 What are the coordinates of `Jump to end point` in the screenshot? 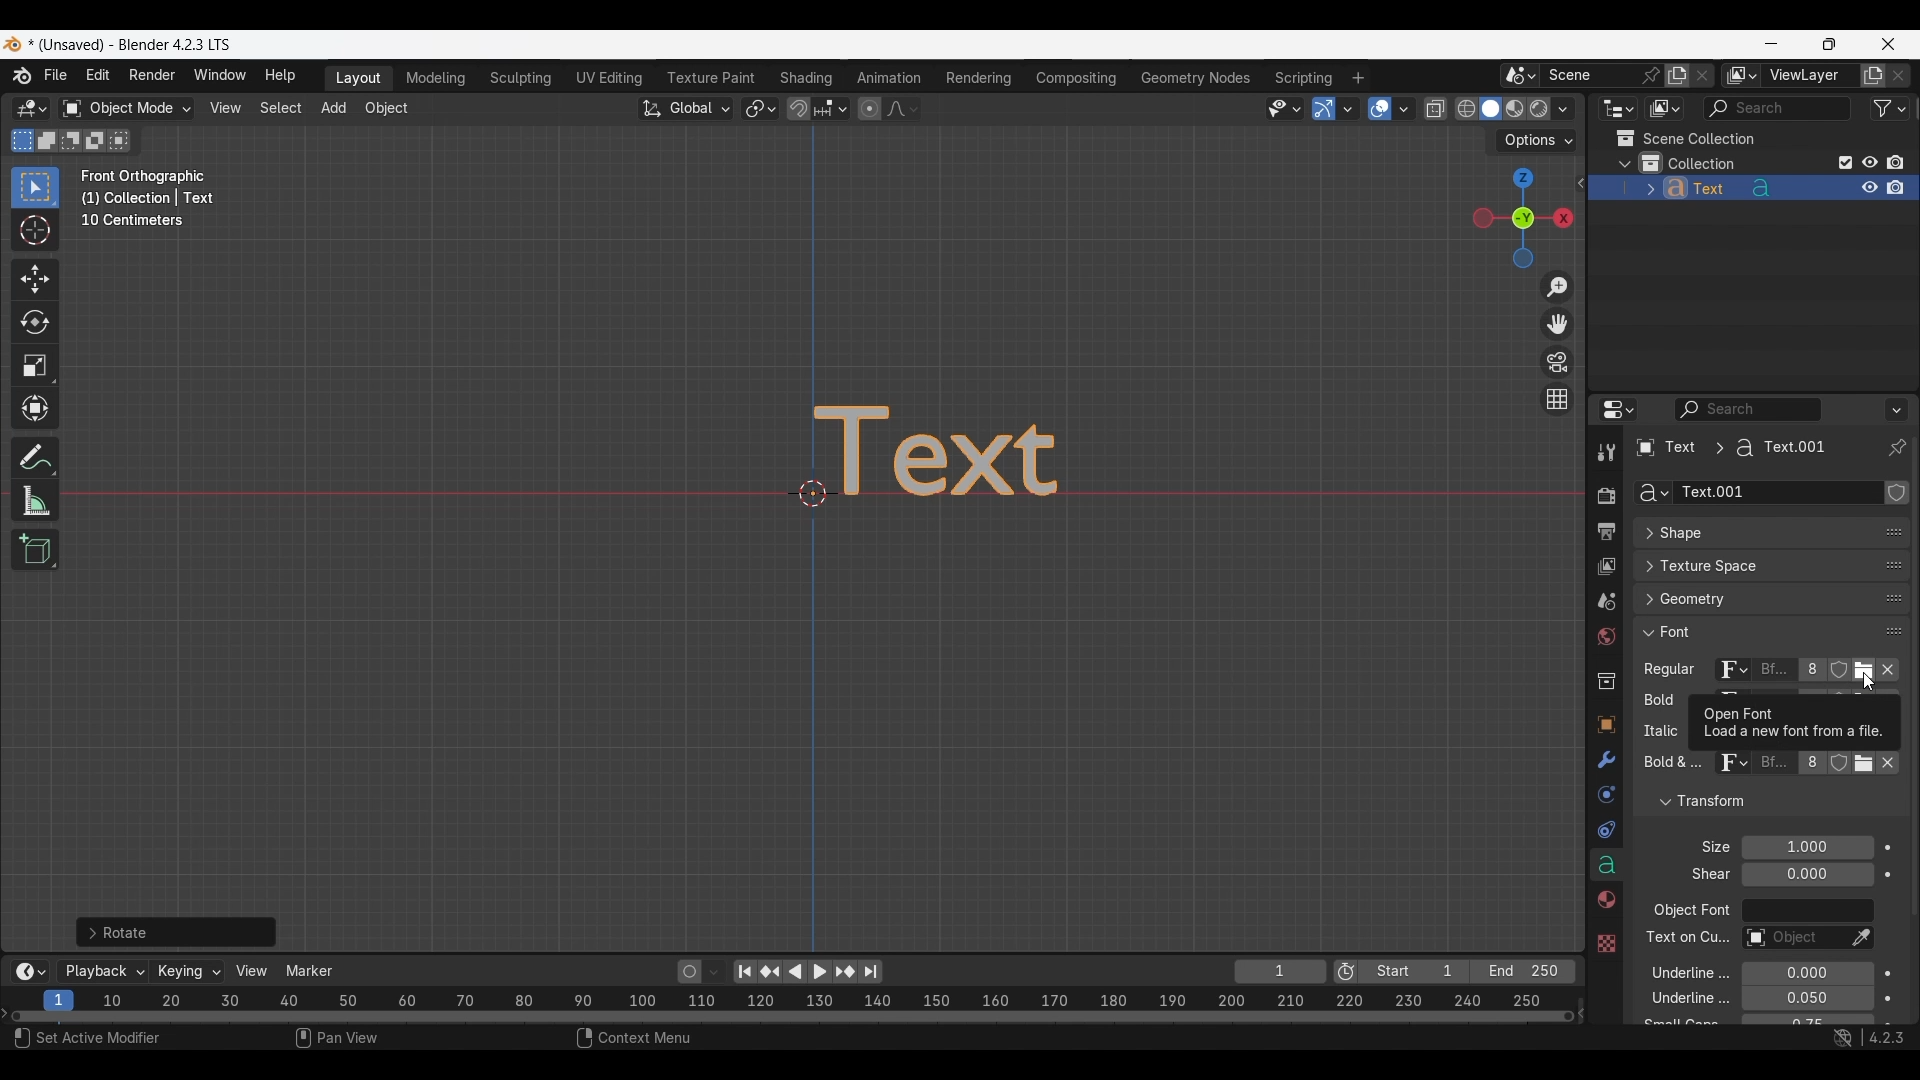 It's located at (871, 972).